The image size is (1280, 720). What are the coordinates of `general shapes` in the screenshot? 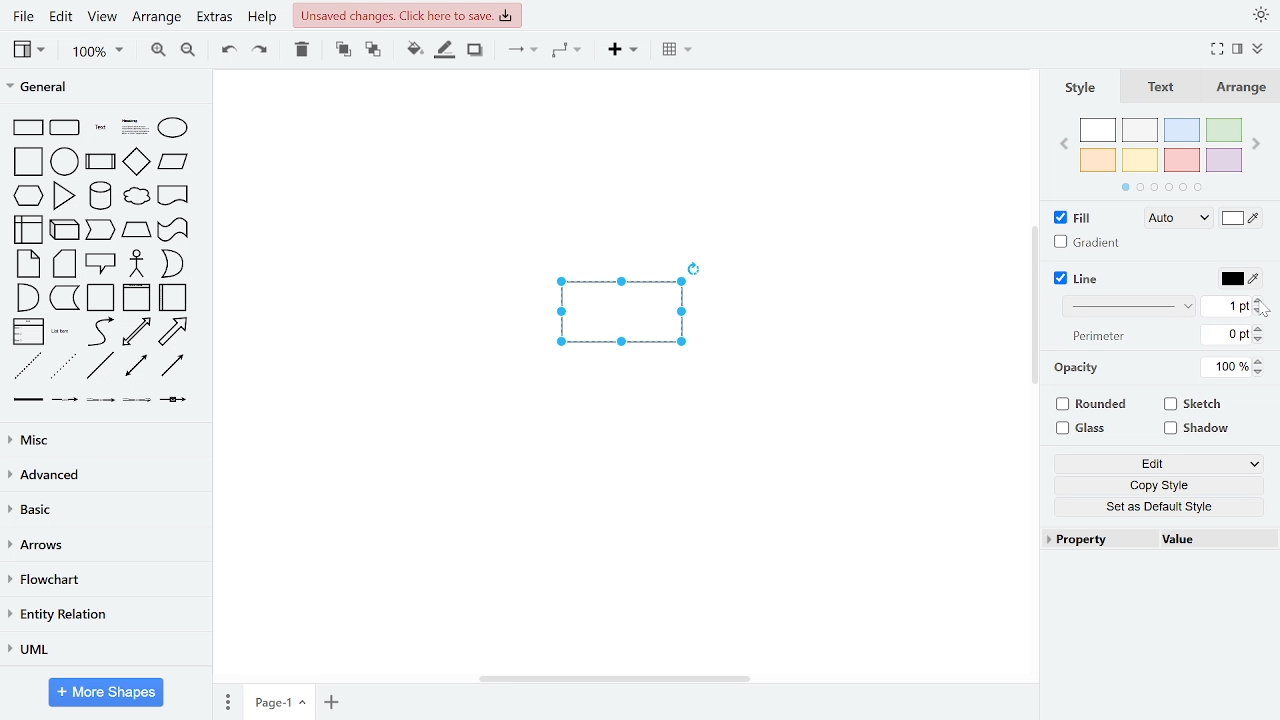 It's located at (136, 399).